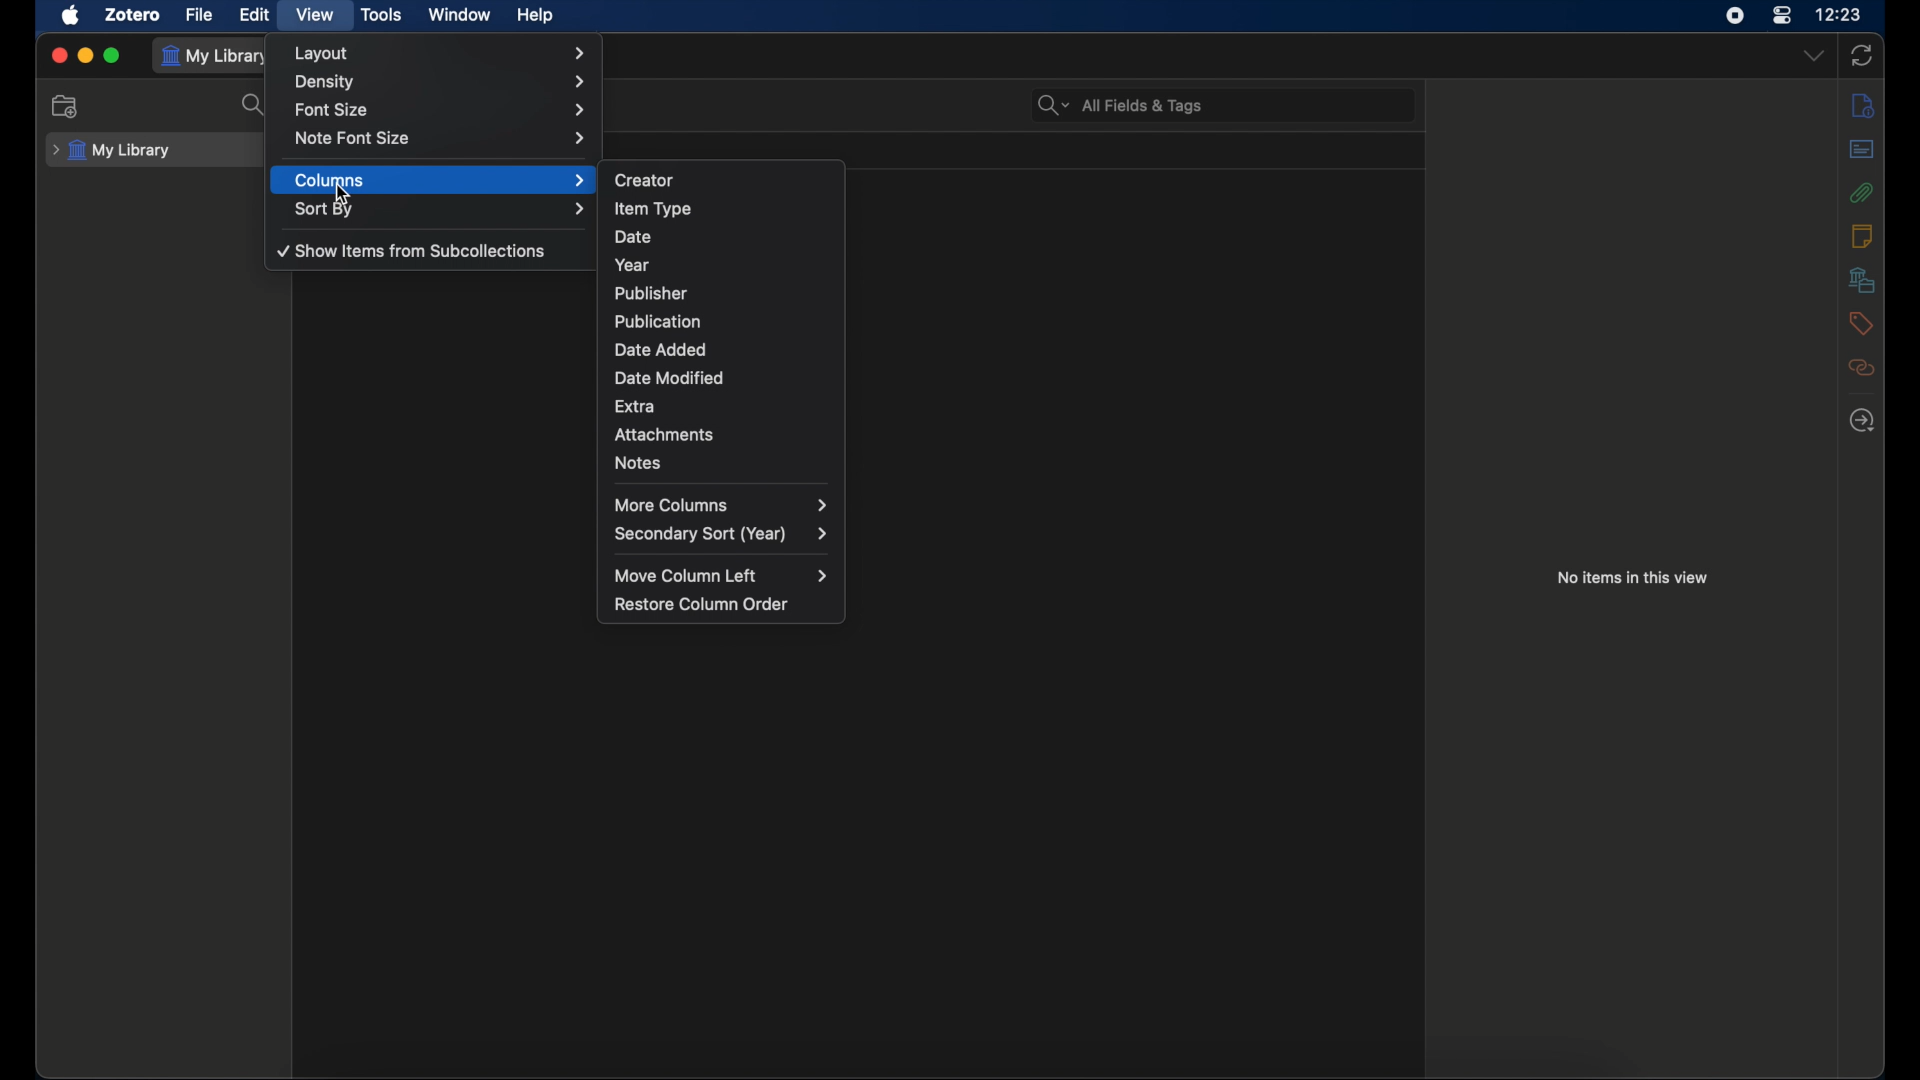  Describe the element at coordinates (71, 16) in the screenshot. I see `apple` at that location.